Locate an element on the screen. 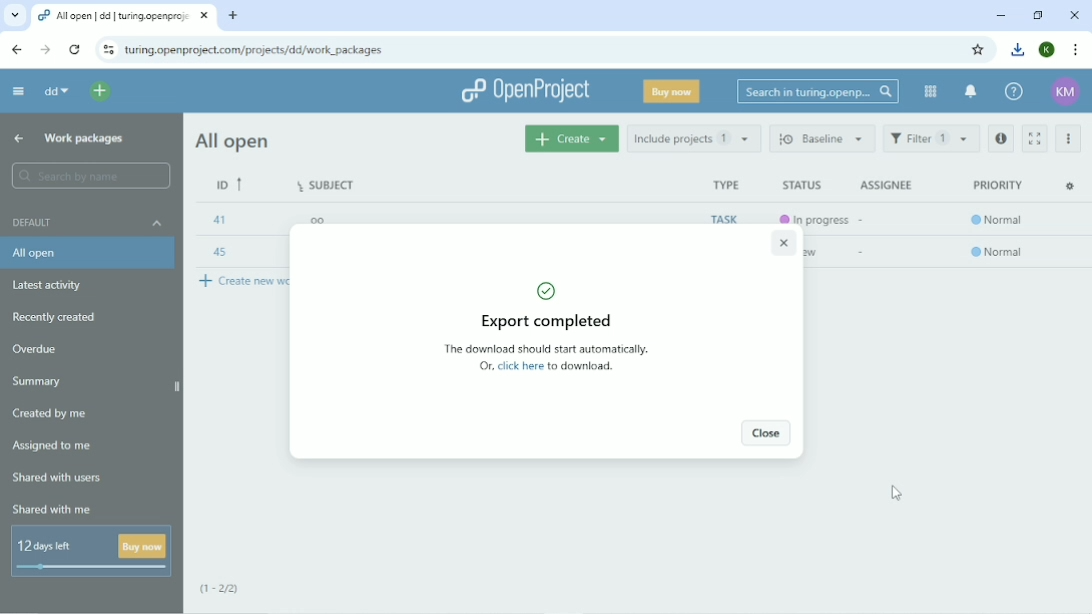  K is located at coordinates (1047, 50).